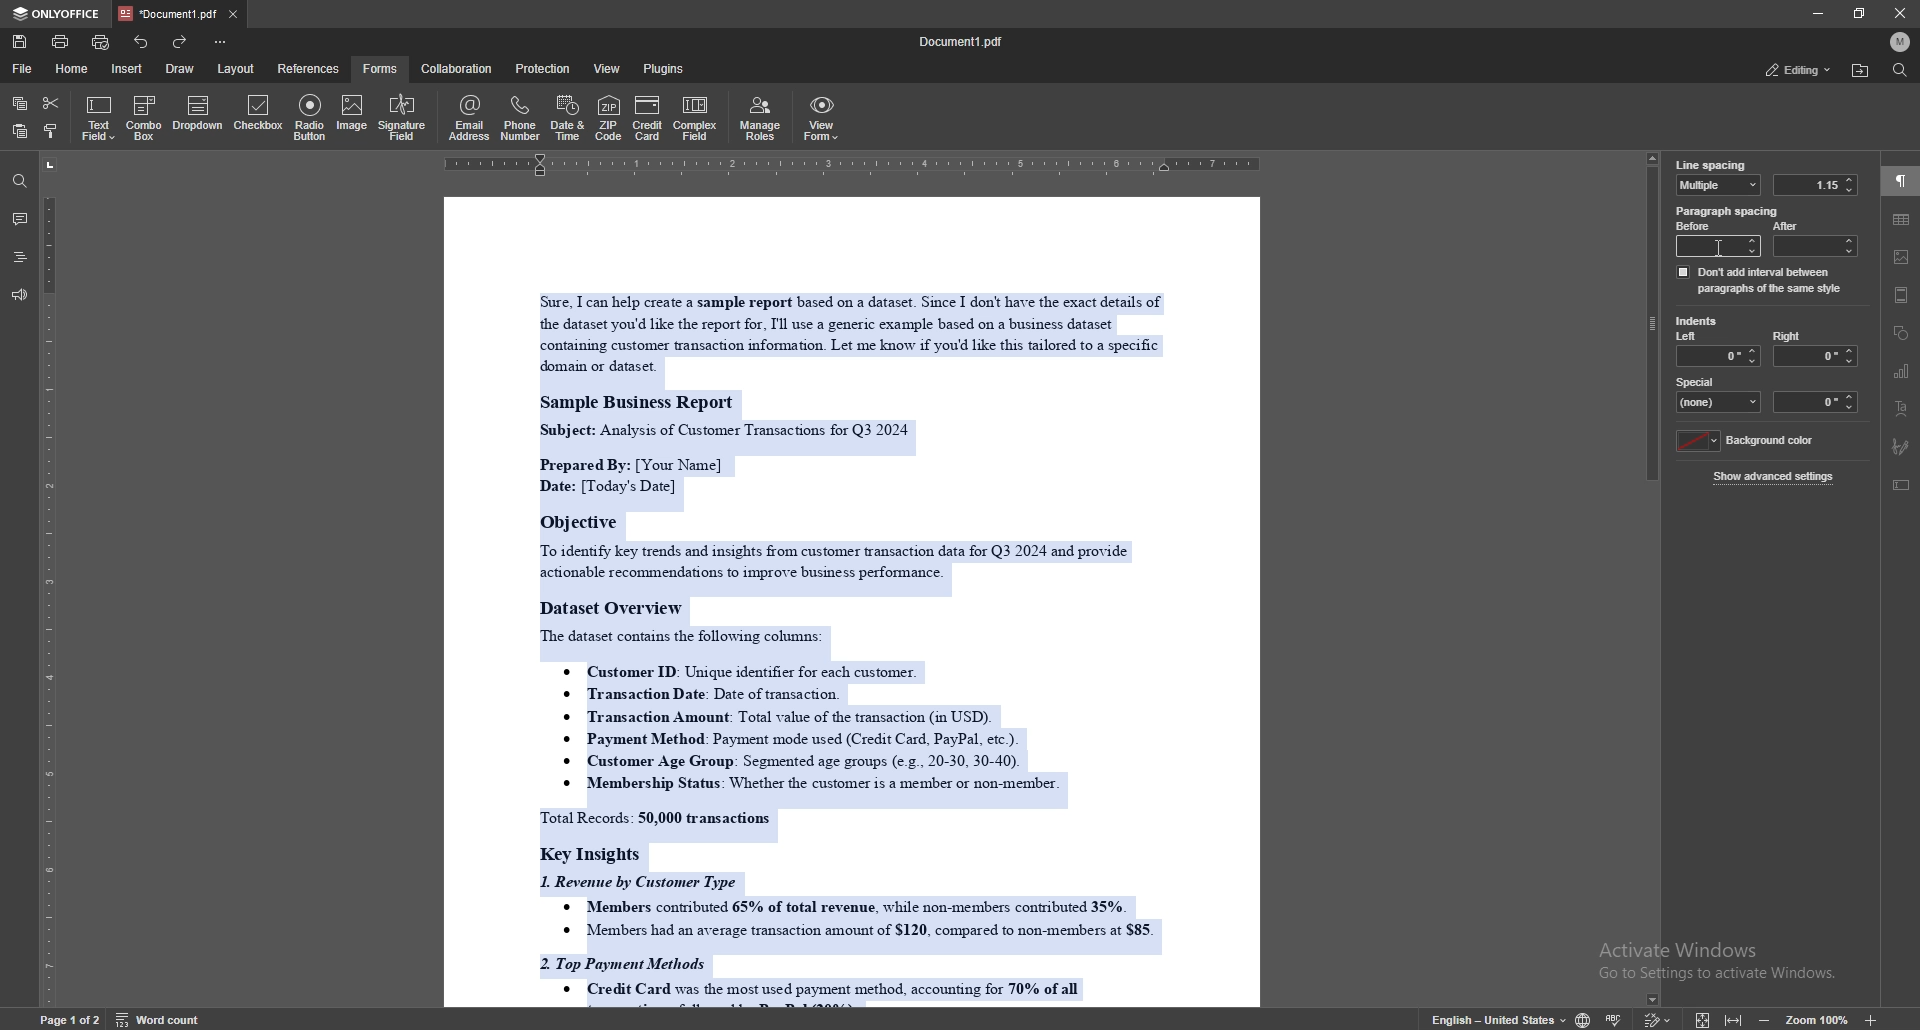  What do you see at coordinates (1499, 1018) in the screenshot?
I see `change text language` at bounding box center [1499, 1018].